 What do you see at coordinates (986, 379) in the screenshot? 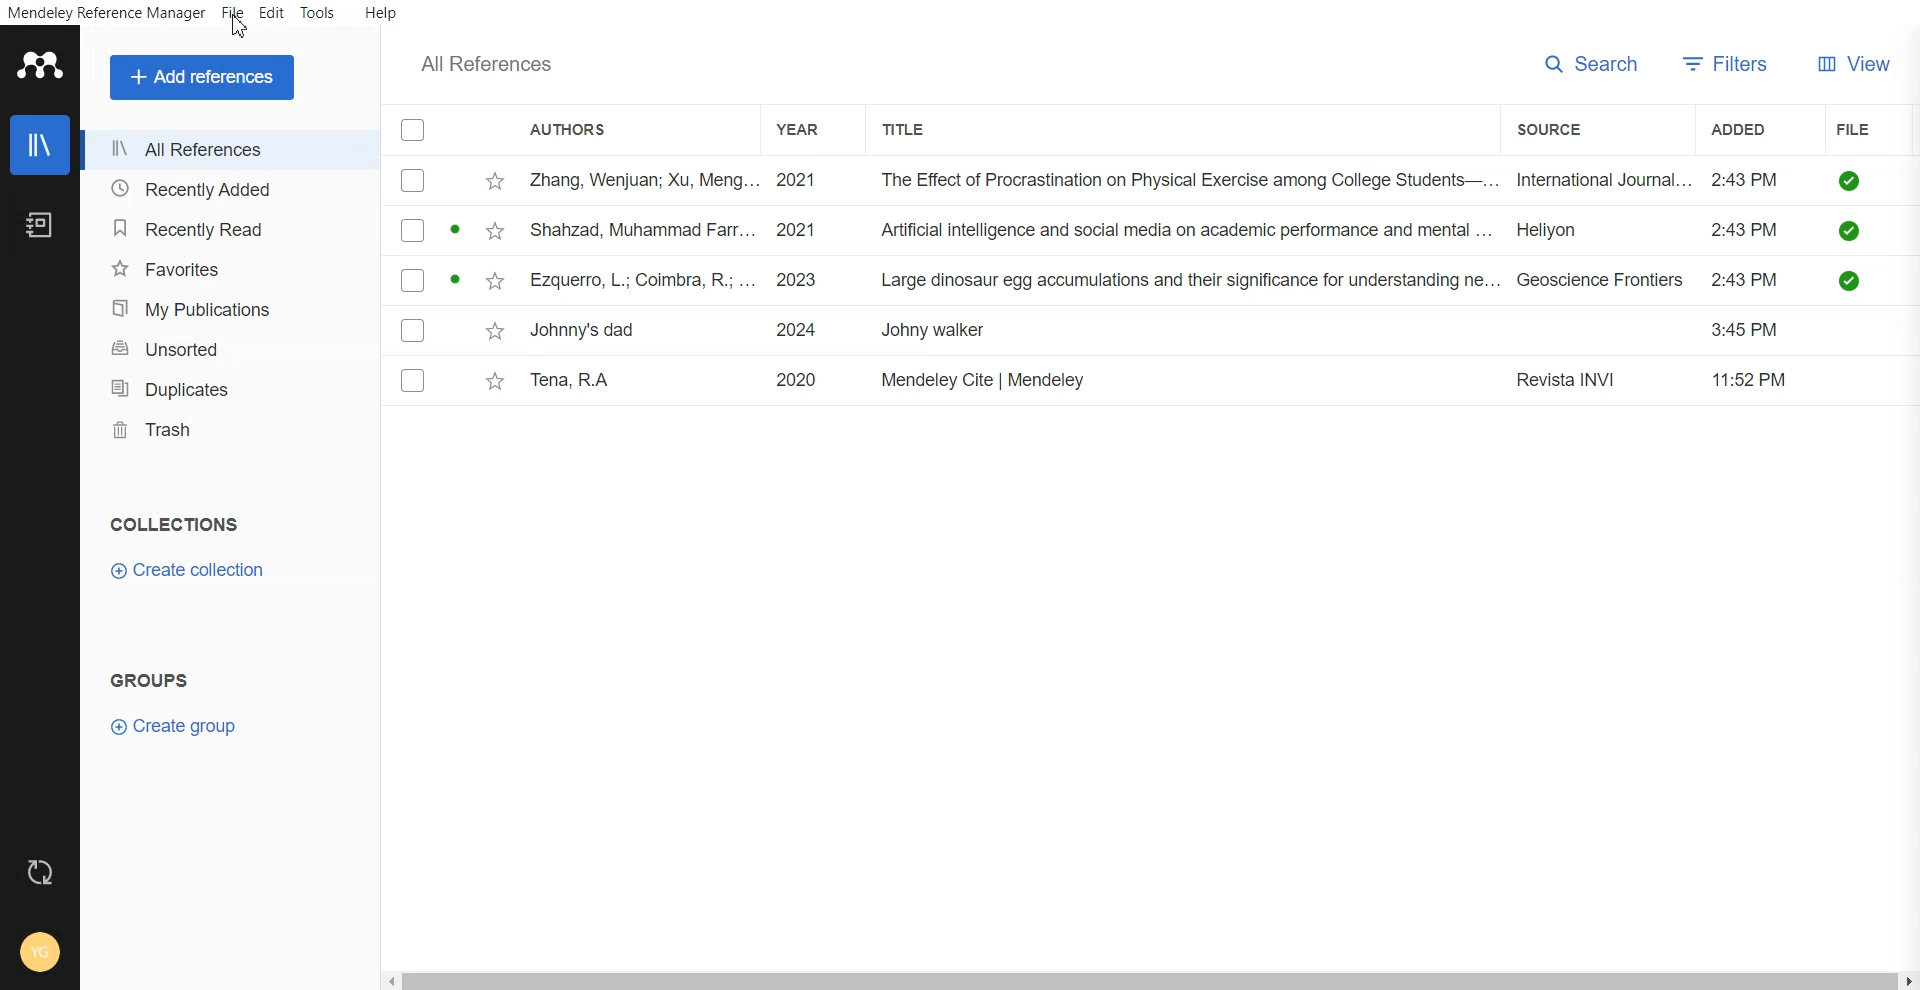
I see `Mendeley Cite | Mendeley` at bounding box center [986, 379].